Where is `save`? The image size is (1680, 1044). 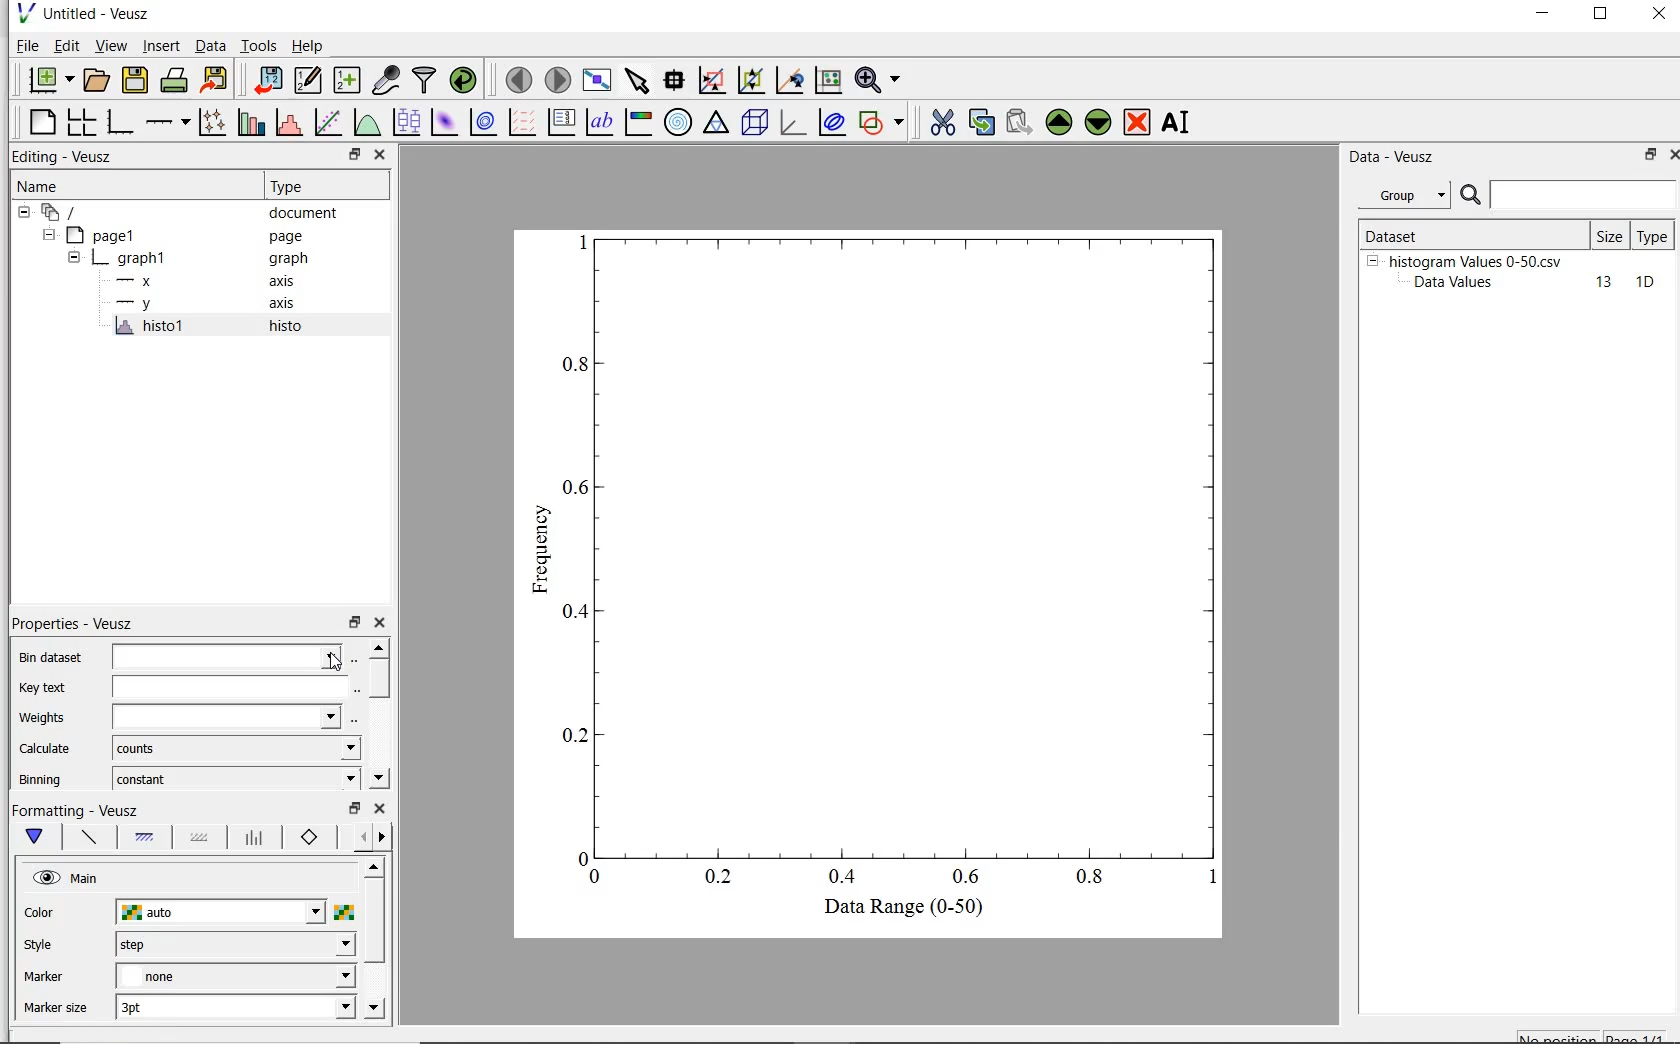
save is located at coordinates (136, 78).